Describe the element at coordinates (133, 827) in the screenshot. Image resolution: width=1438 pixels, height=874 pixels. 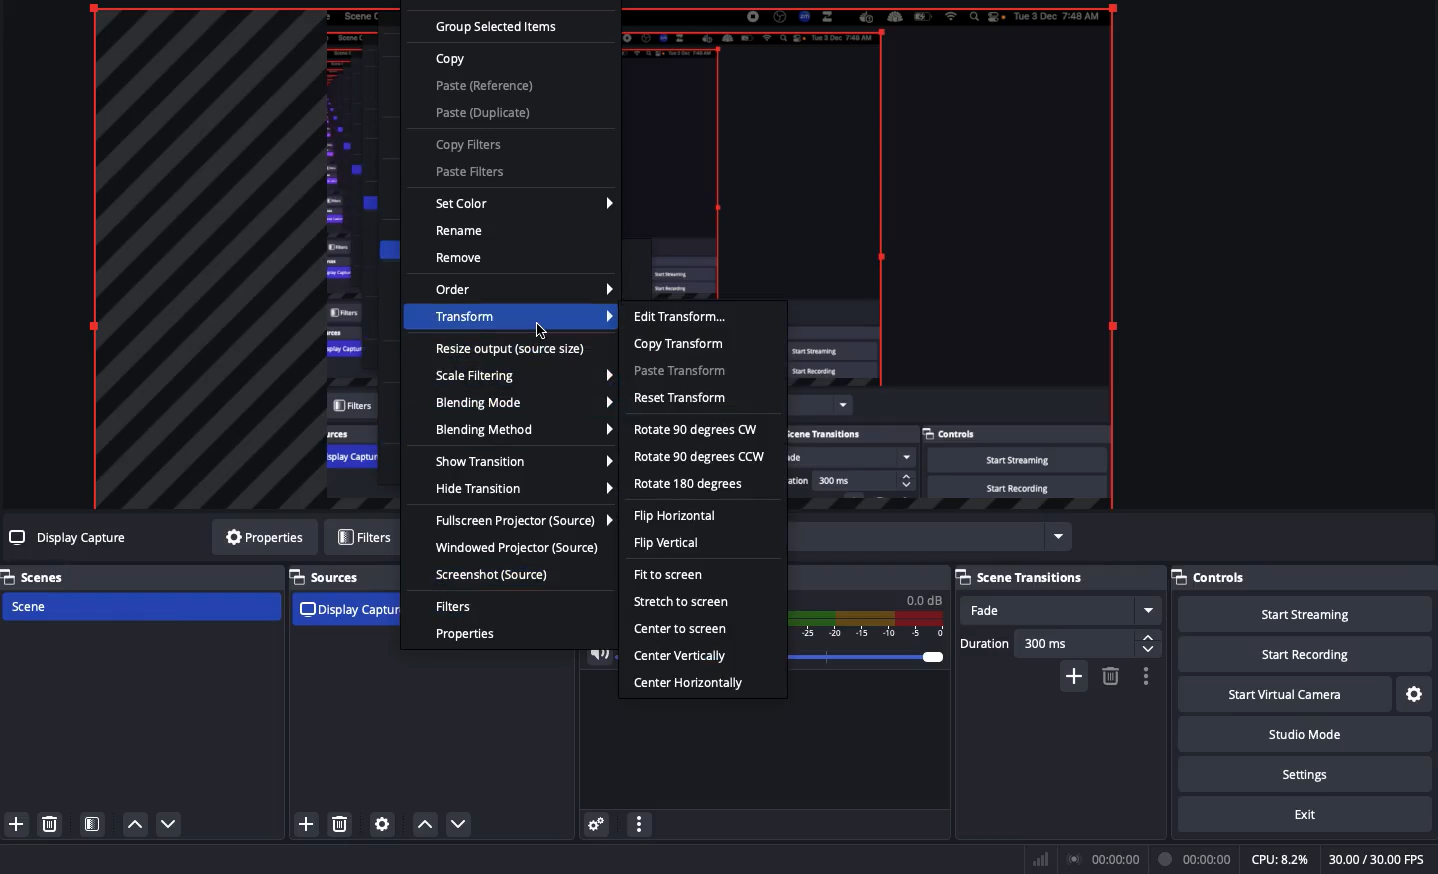
I see `Move up` at that location.